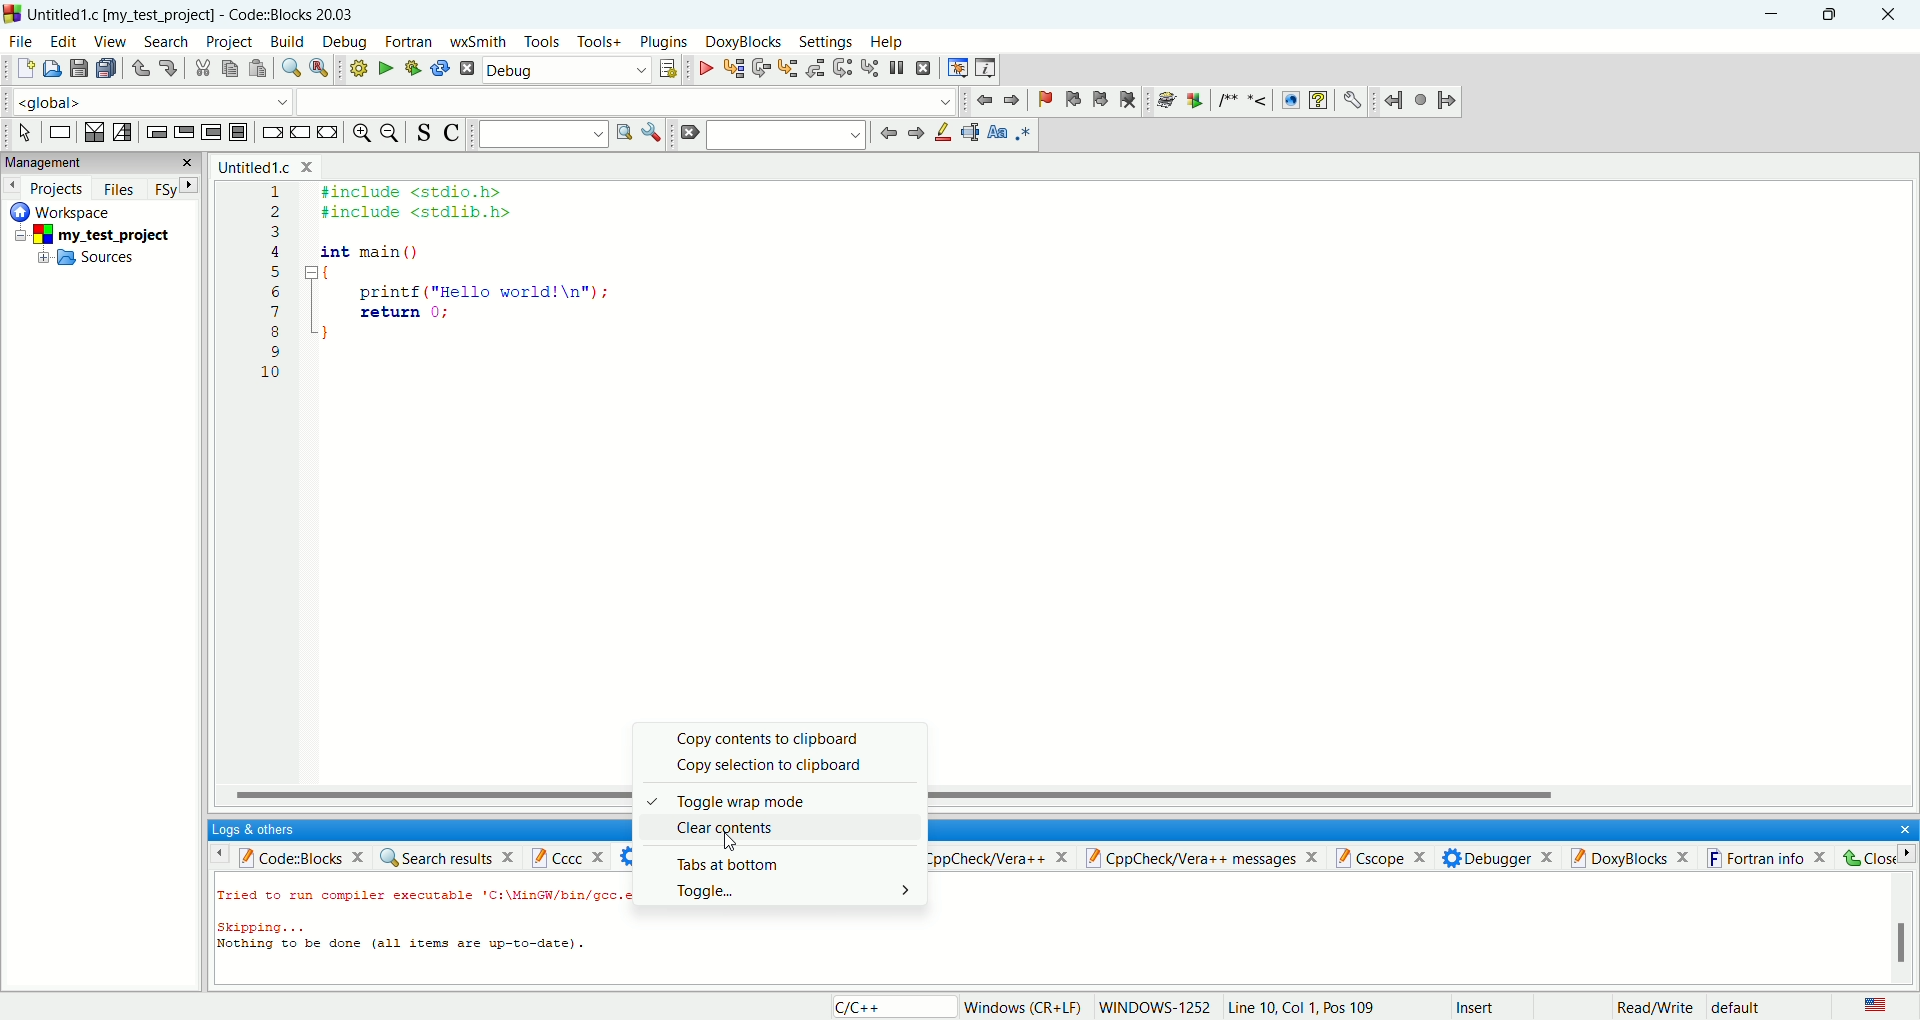  Describe the element at coordinates (688, 134) in the screenshot. I see `clear` at that location.